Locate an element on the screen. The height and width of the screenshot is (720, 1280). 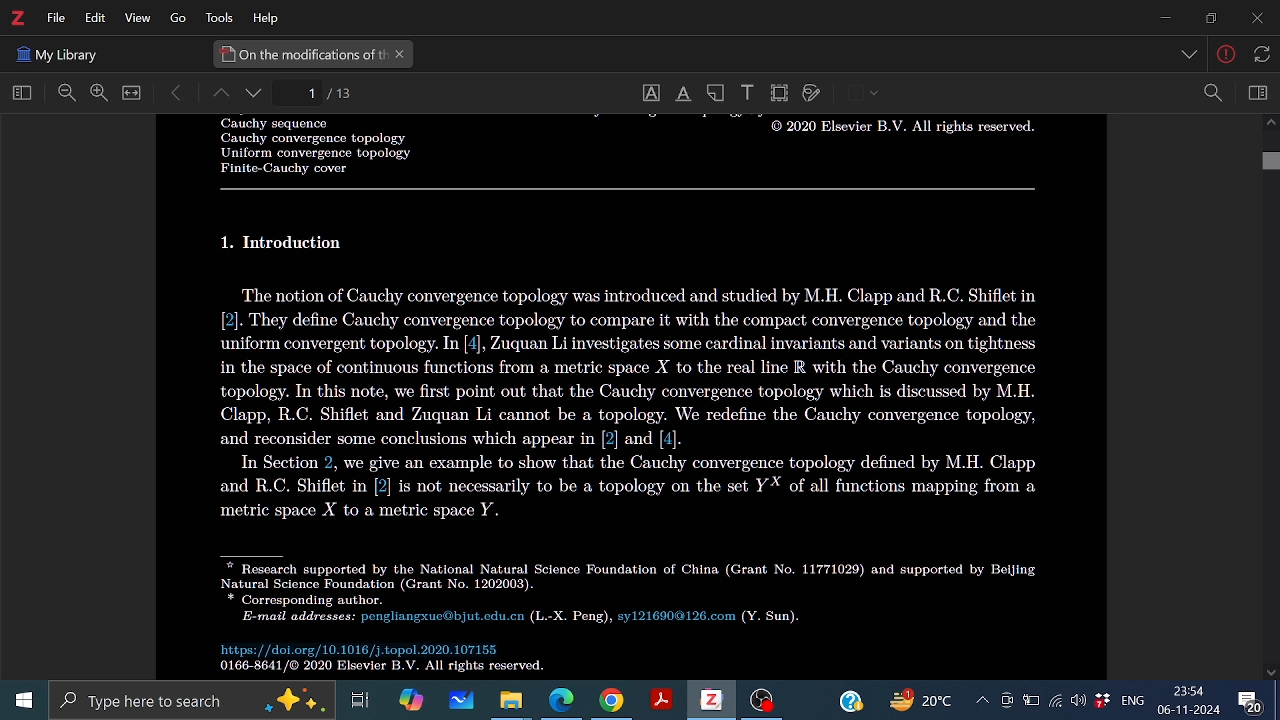
Close current tab is located at coordinates (401, 55).